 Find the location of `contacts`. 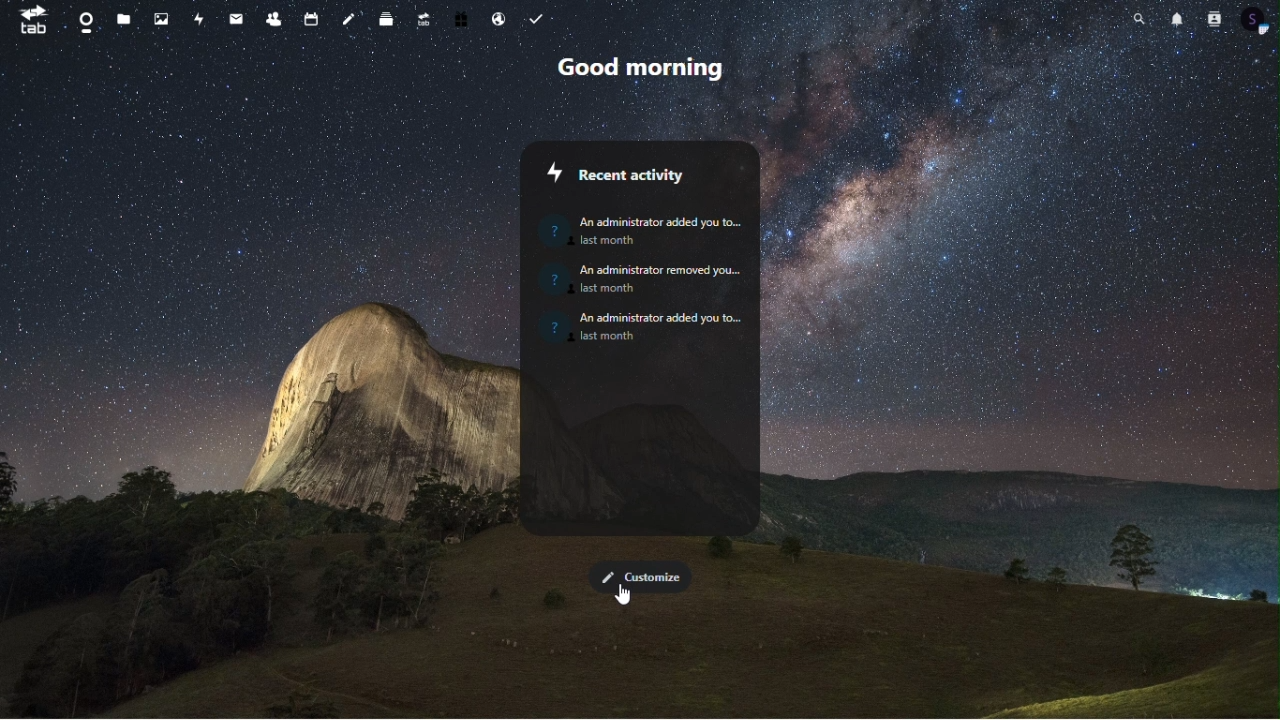

contacts is located at coordinates (1213, 20).